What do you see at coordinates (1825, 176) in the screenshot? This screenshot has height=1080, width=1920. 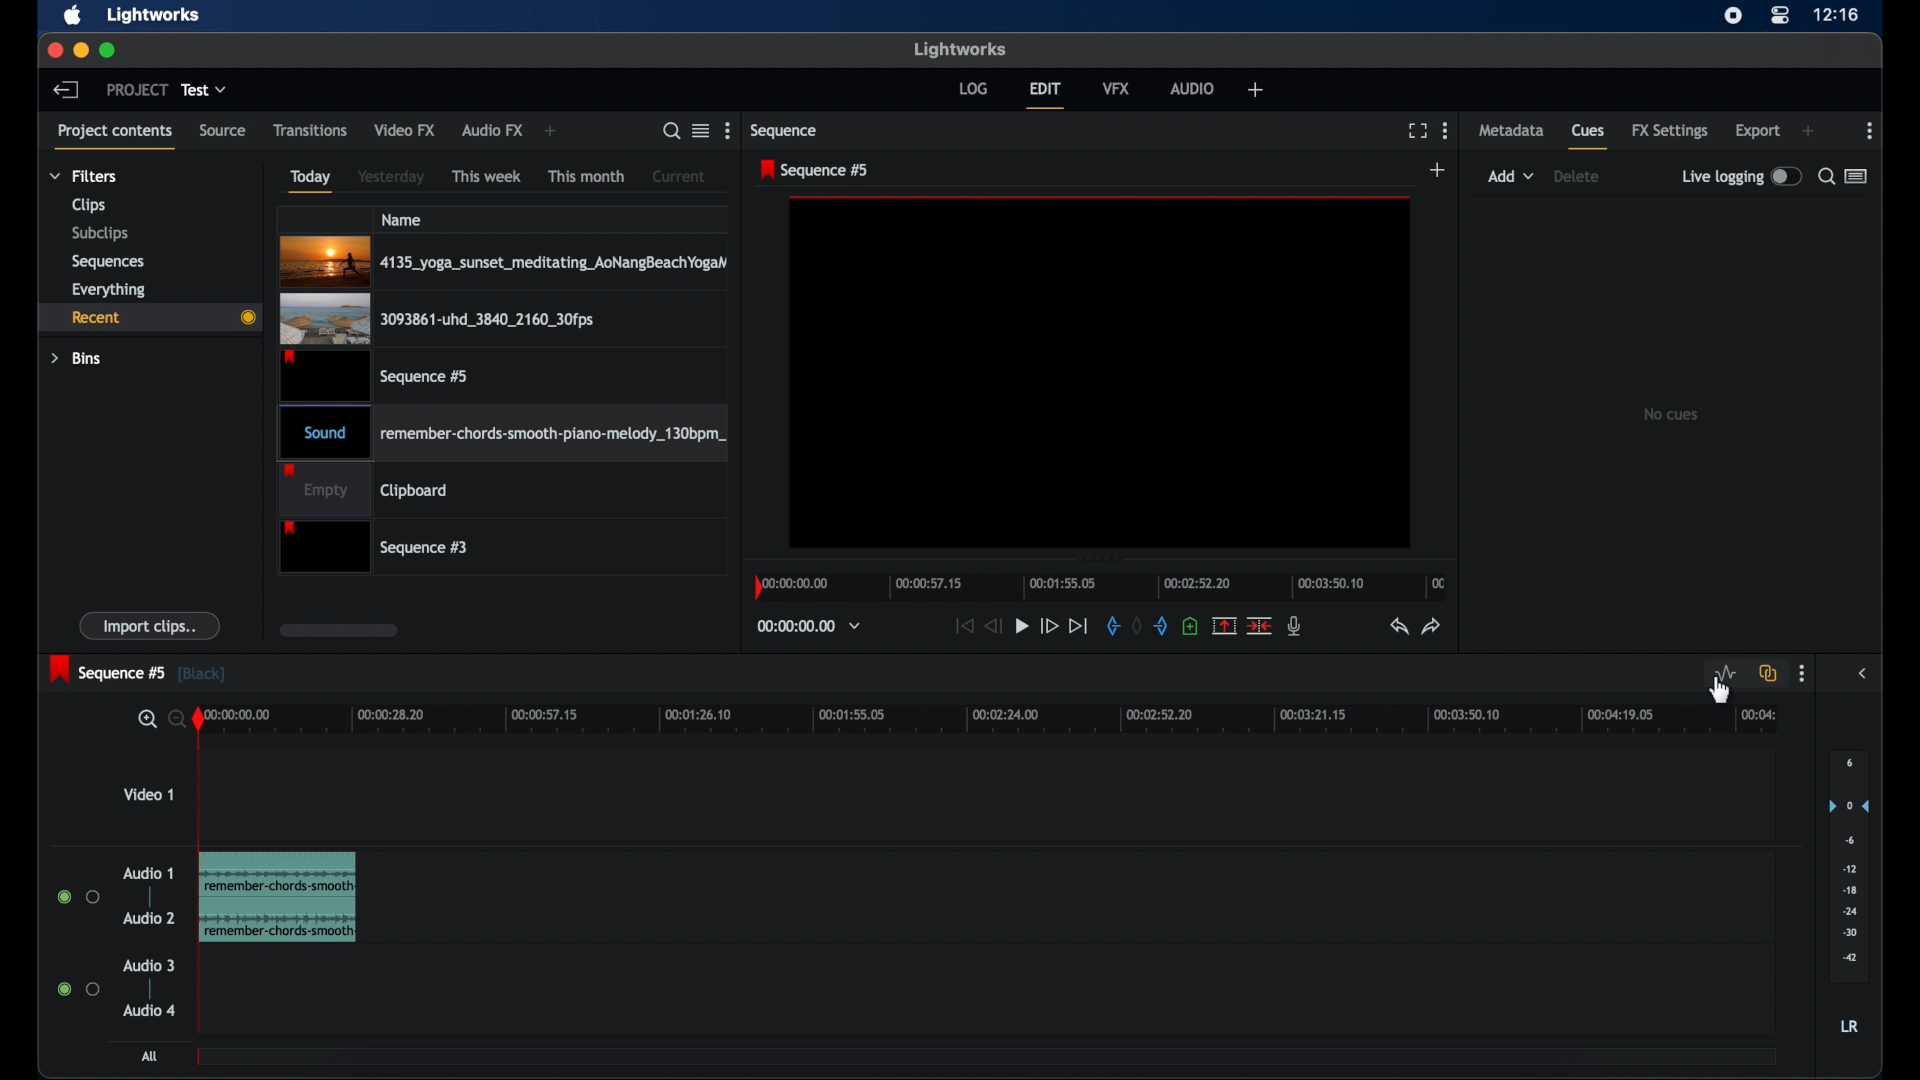 I see `search` at bounding box center [1825, 176].